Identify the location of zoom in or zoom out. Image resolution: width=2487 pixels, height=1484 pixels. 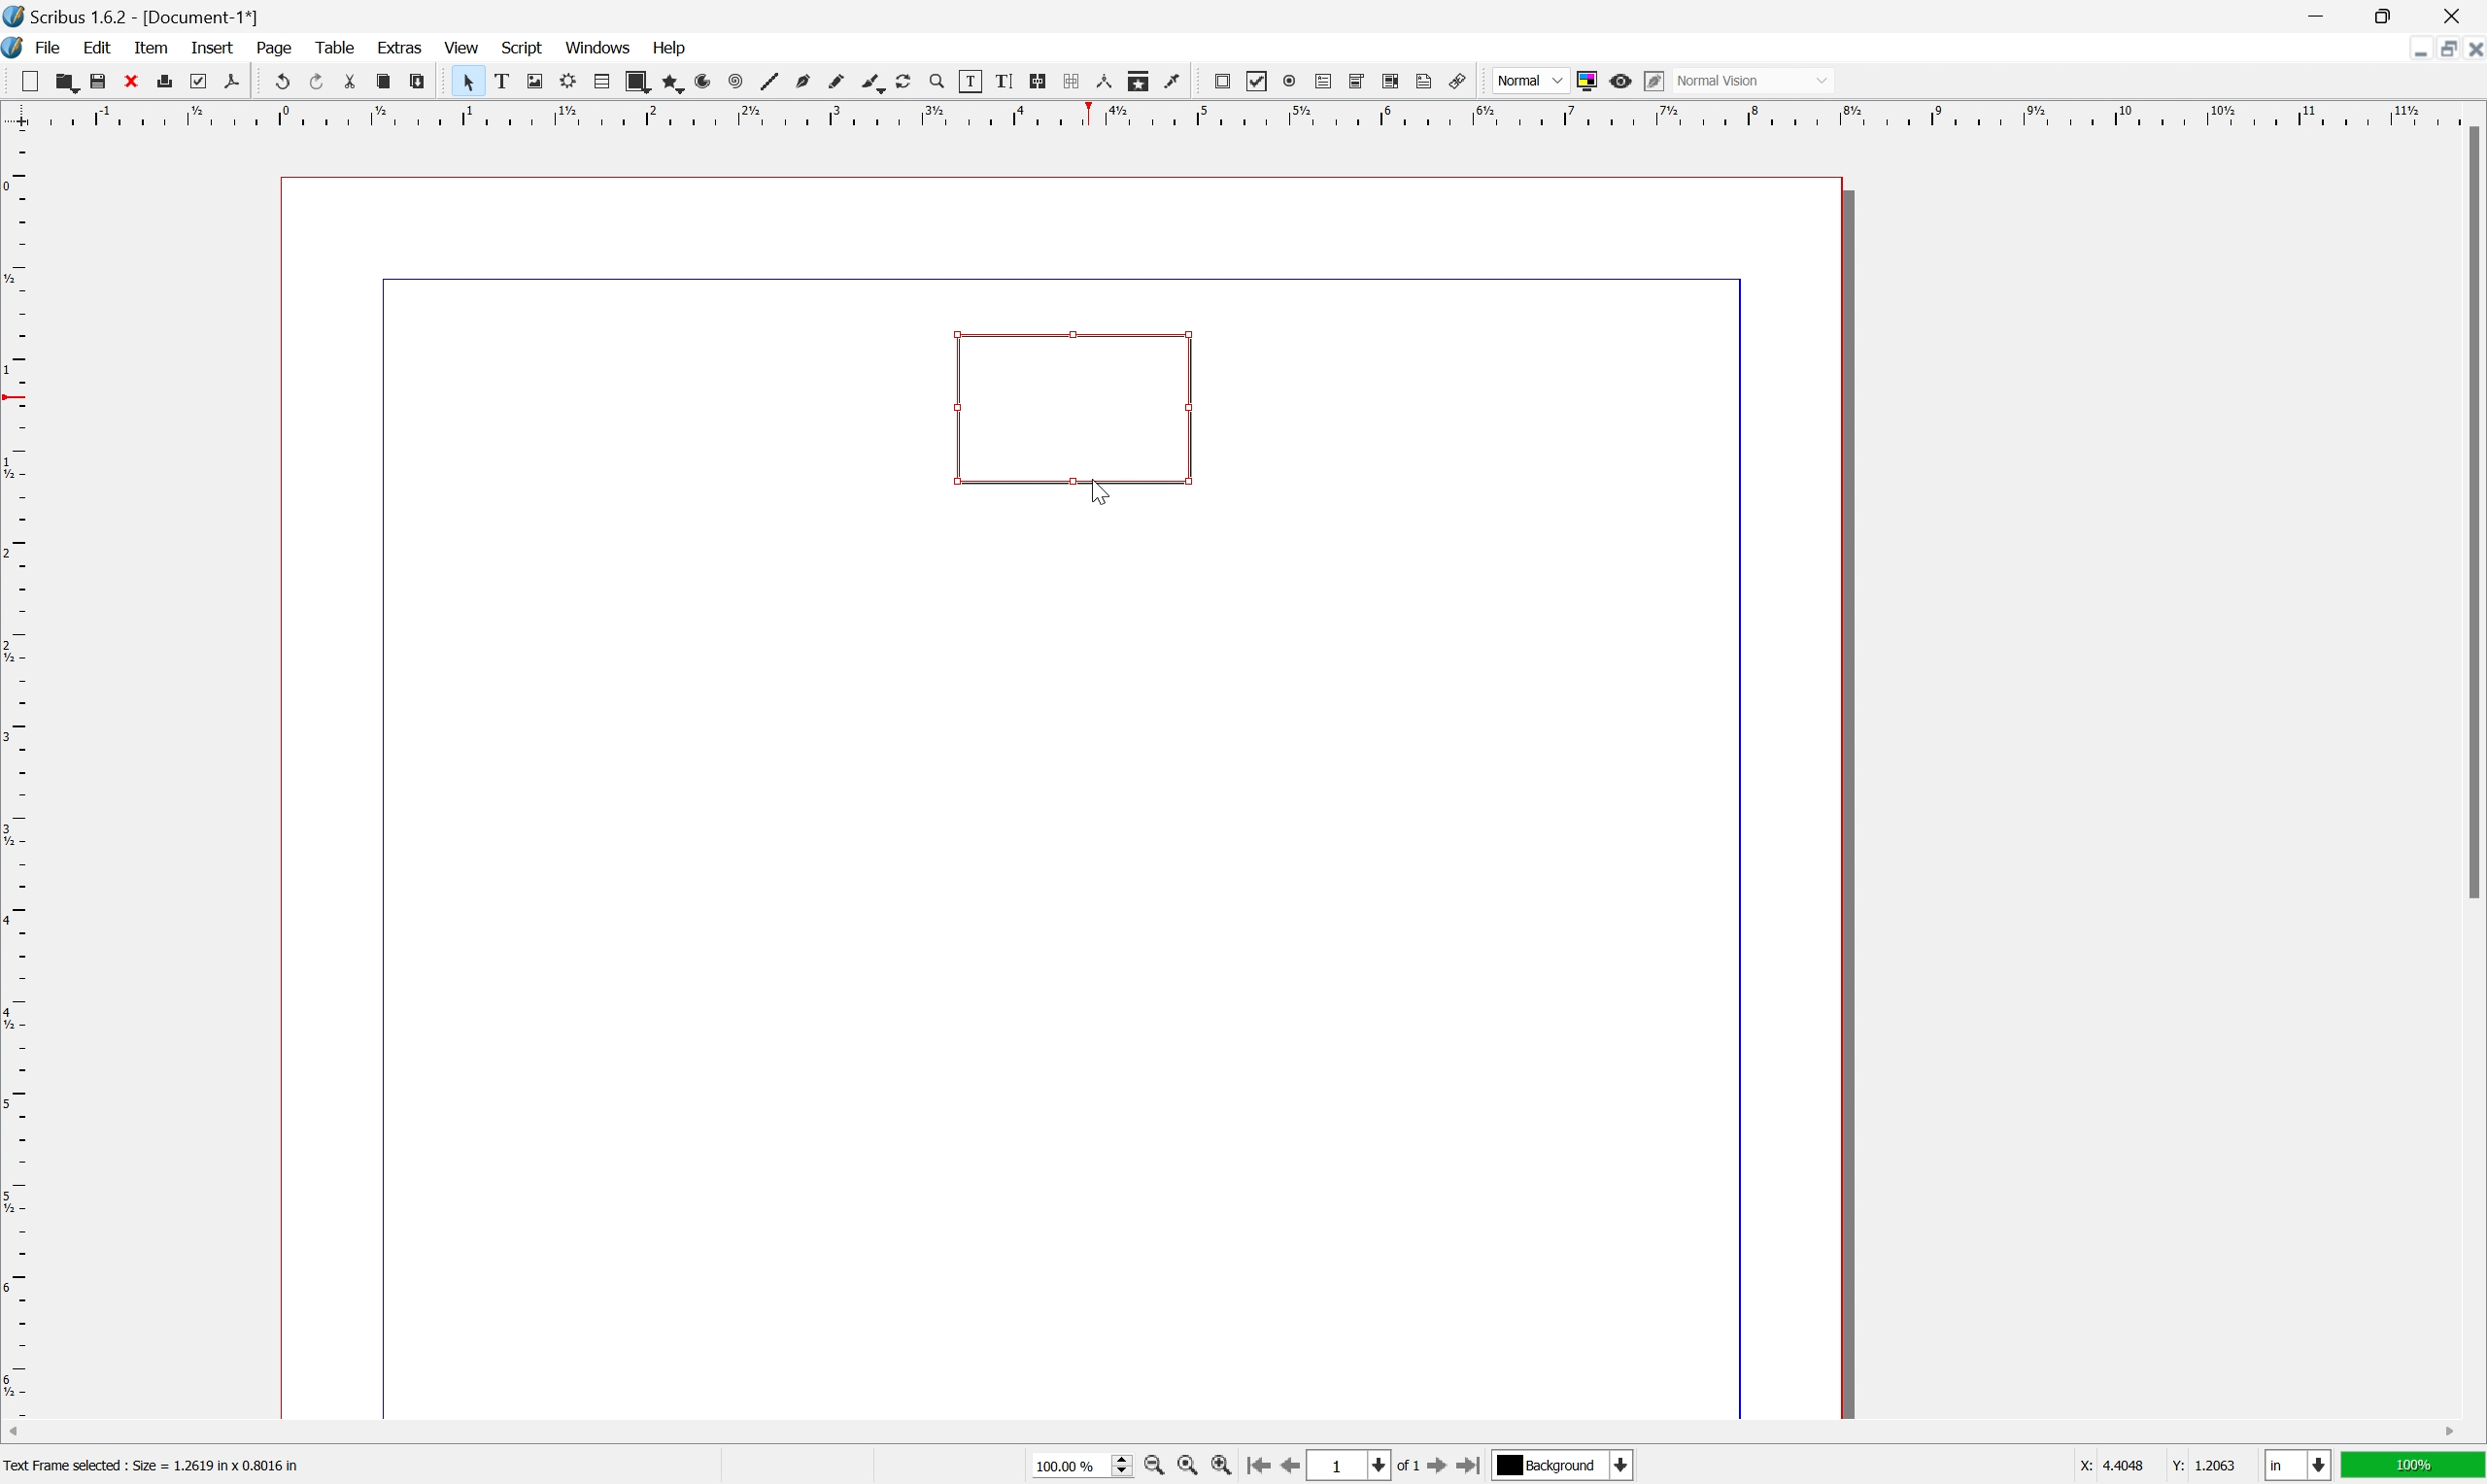
(939, 82).